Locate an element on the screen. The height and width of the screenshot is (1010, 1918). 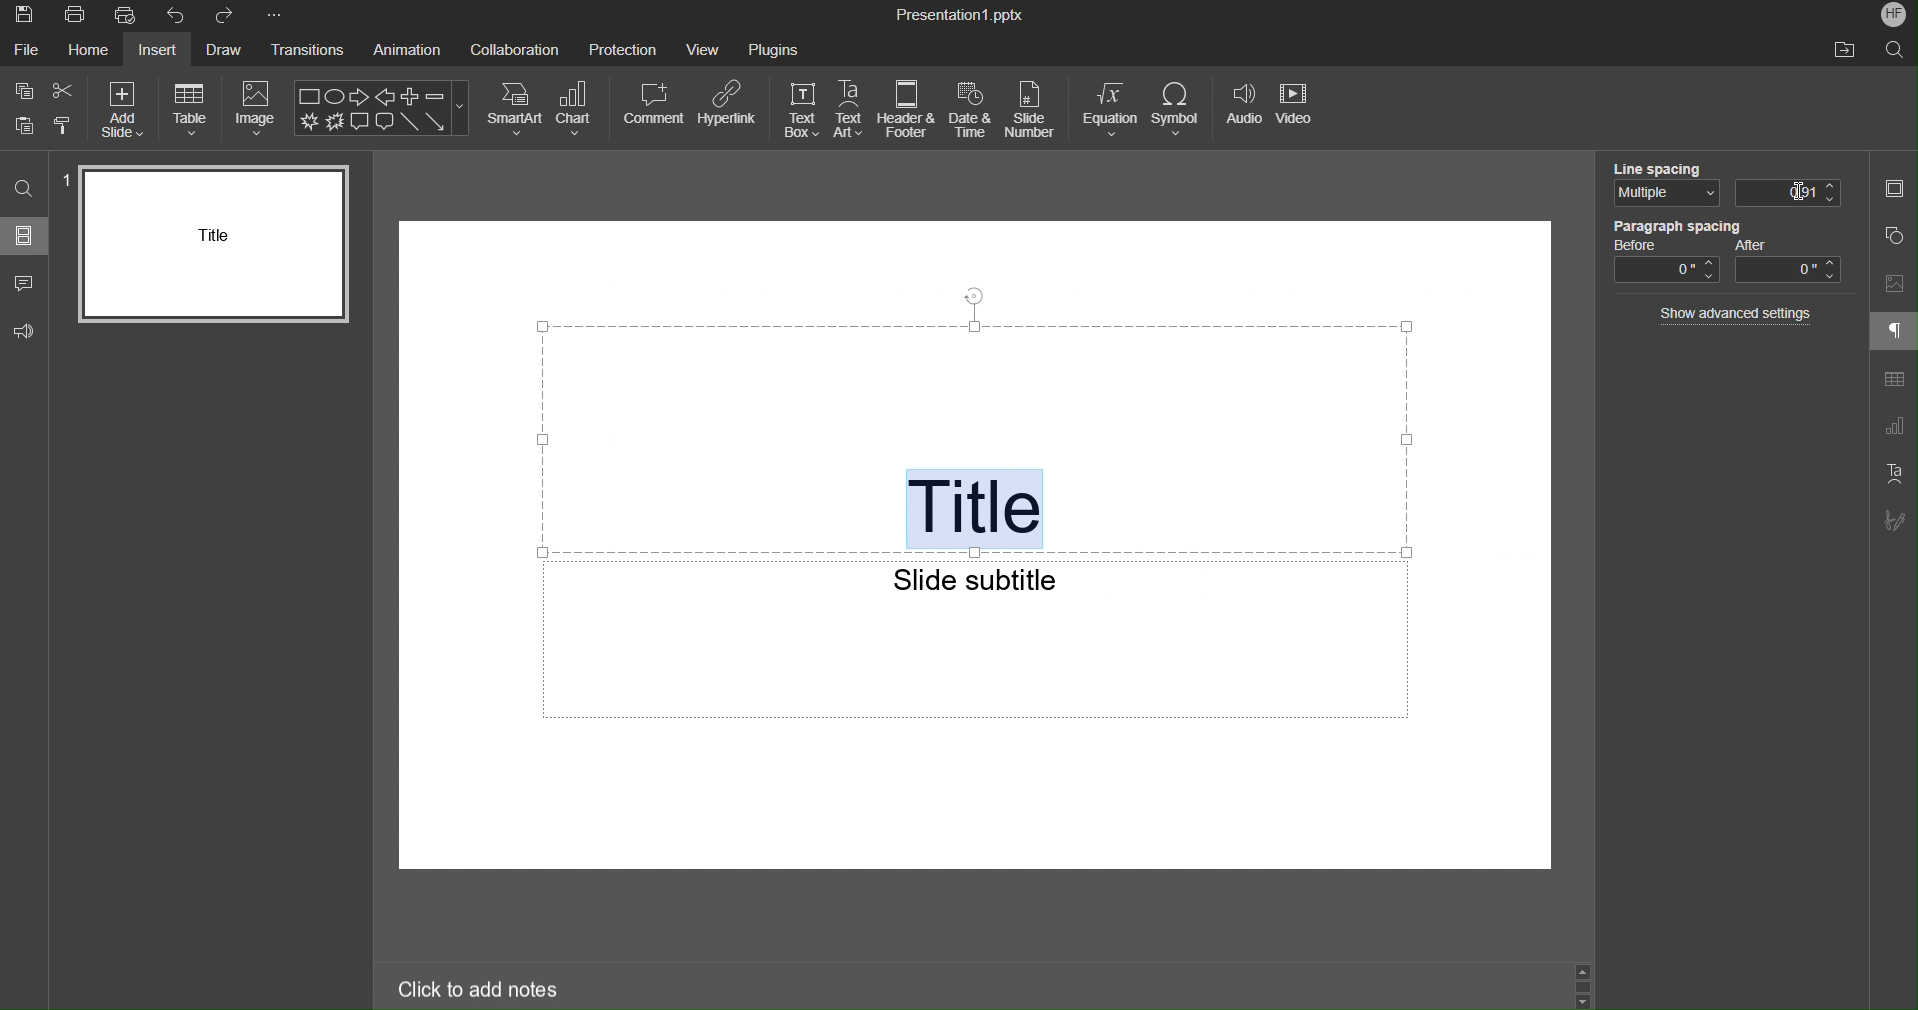
TextArt is located at coordinates (851, 110).